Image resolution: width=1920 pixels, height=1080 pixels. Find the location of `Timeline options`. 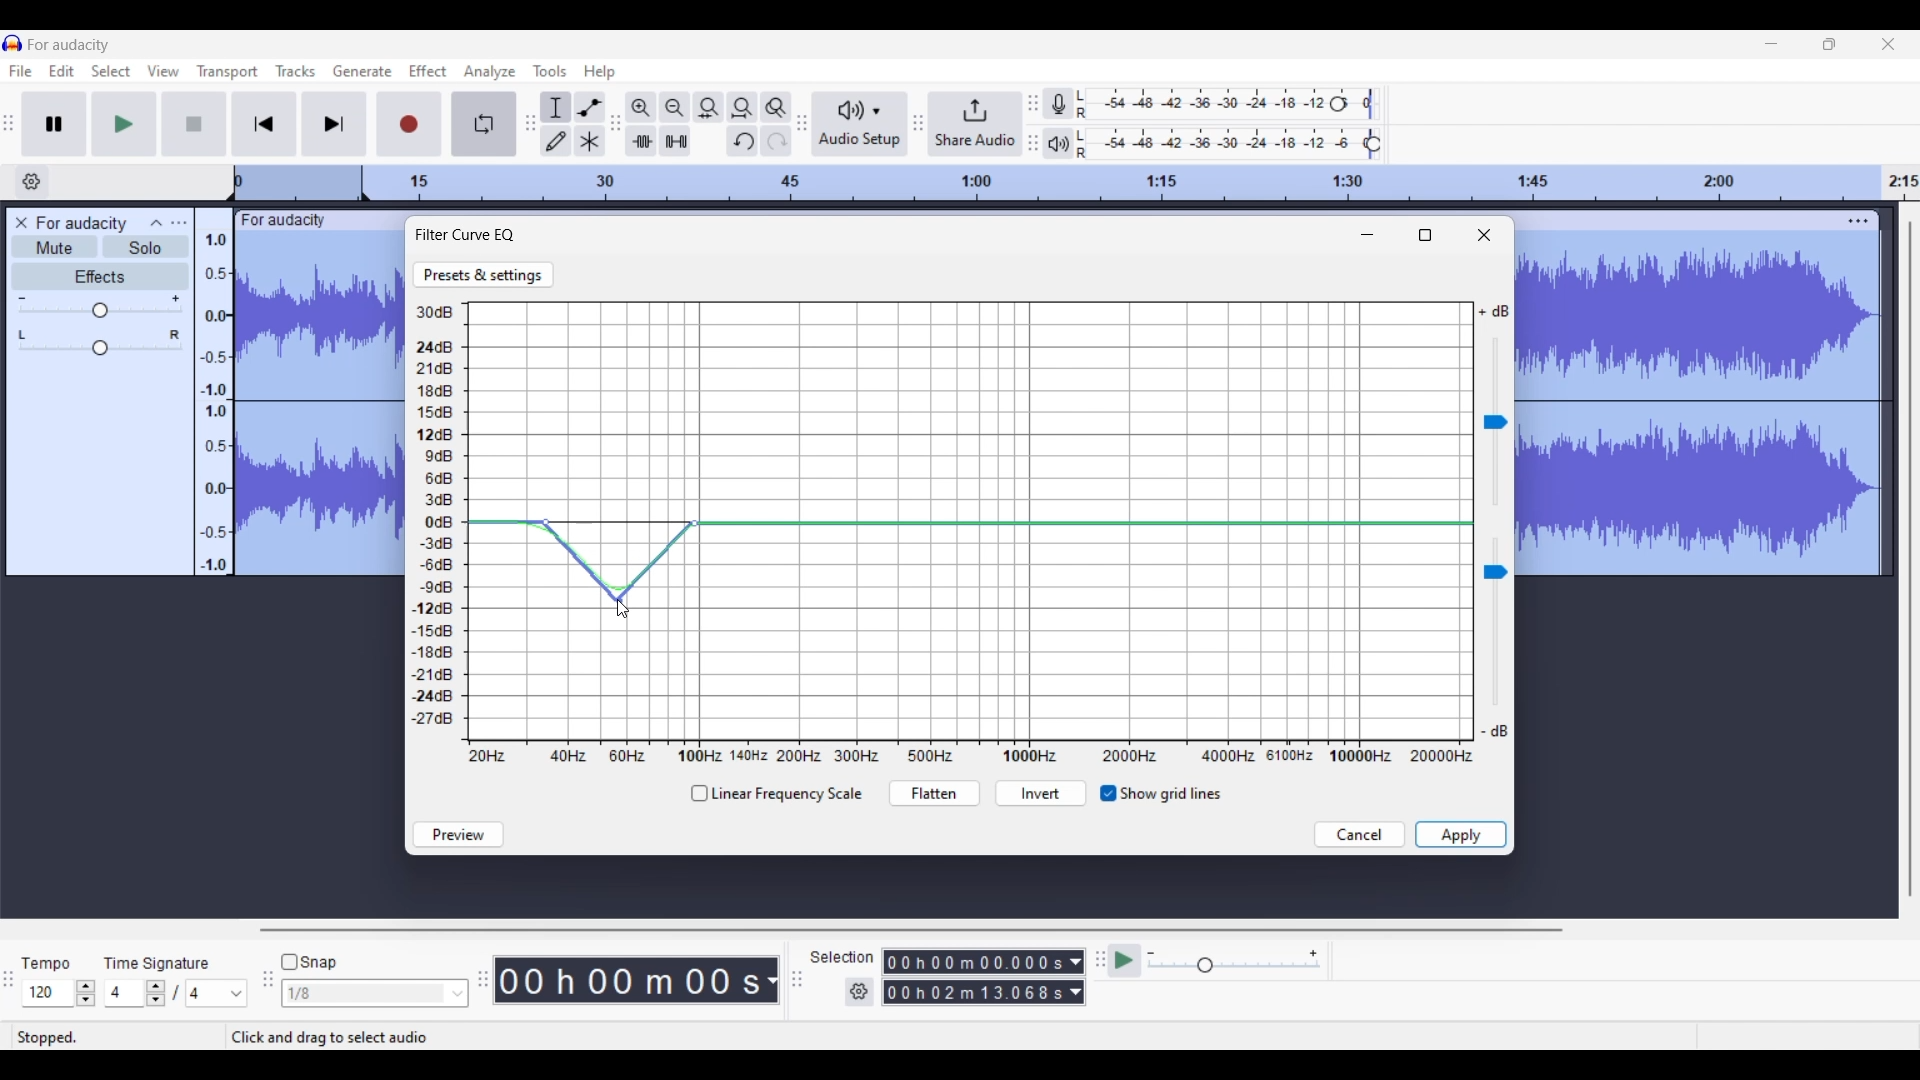

Timeline options is located at coordinates (33, 181).